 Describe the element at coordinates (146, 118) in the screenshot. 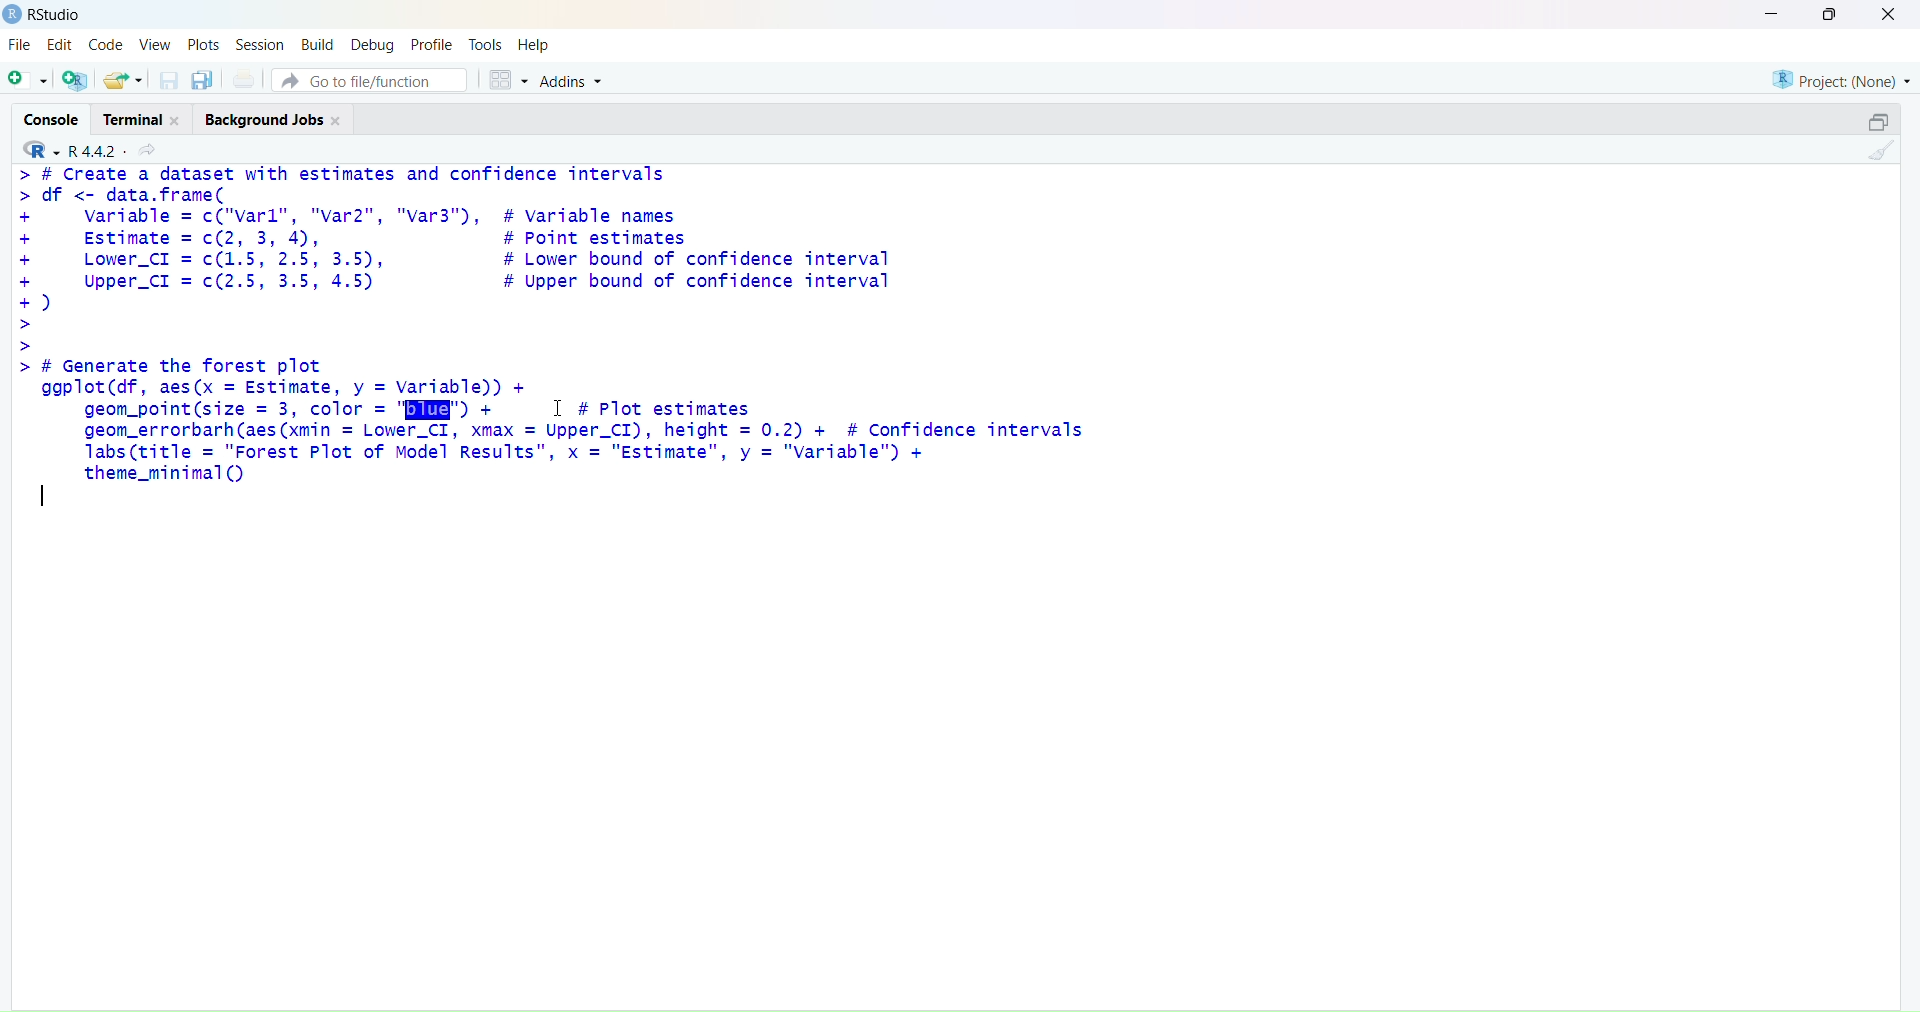

I see `Terminal` at that location.